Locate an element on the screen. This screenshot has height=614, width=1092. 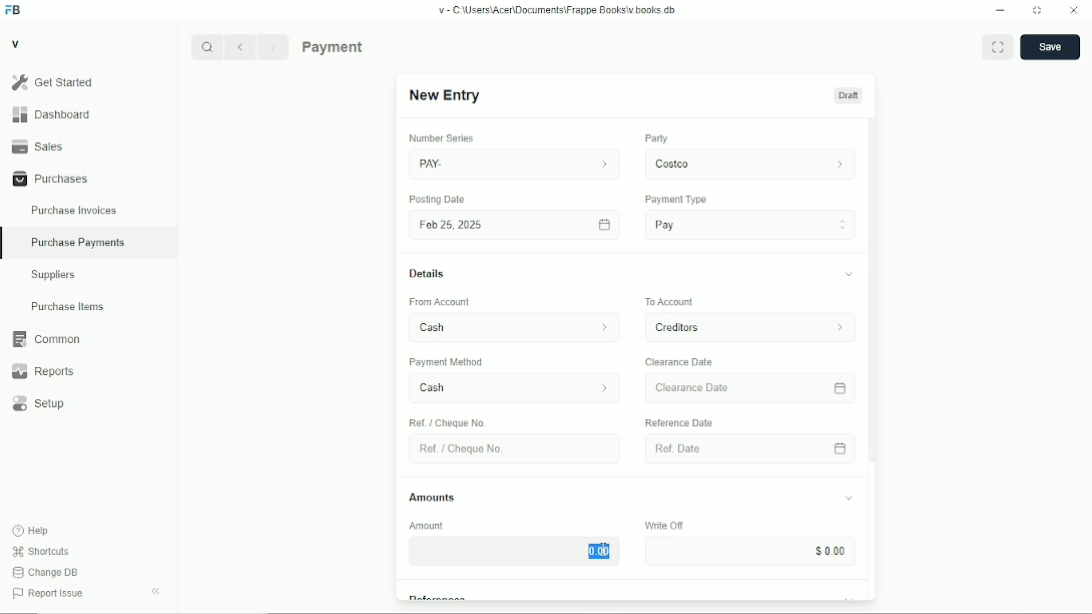
Report Issue is located at coordinates (49, 593).